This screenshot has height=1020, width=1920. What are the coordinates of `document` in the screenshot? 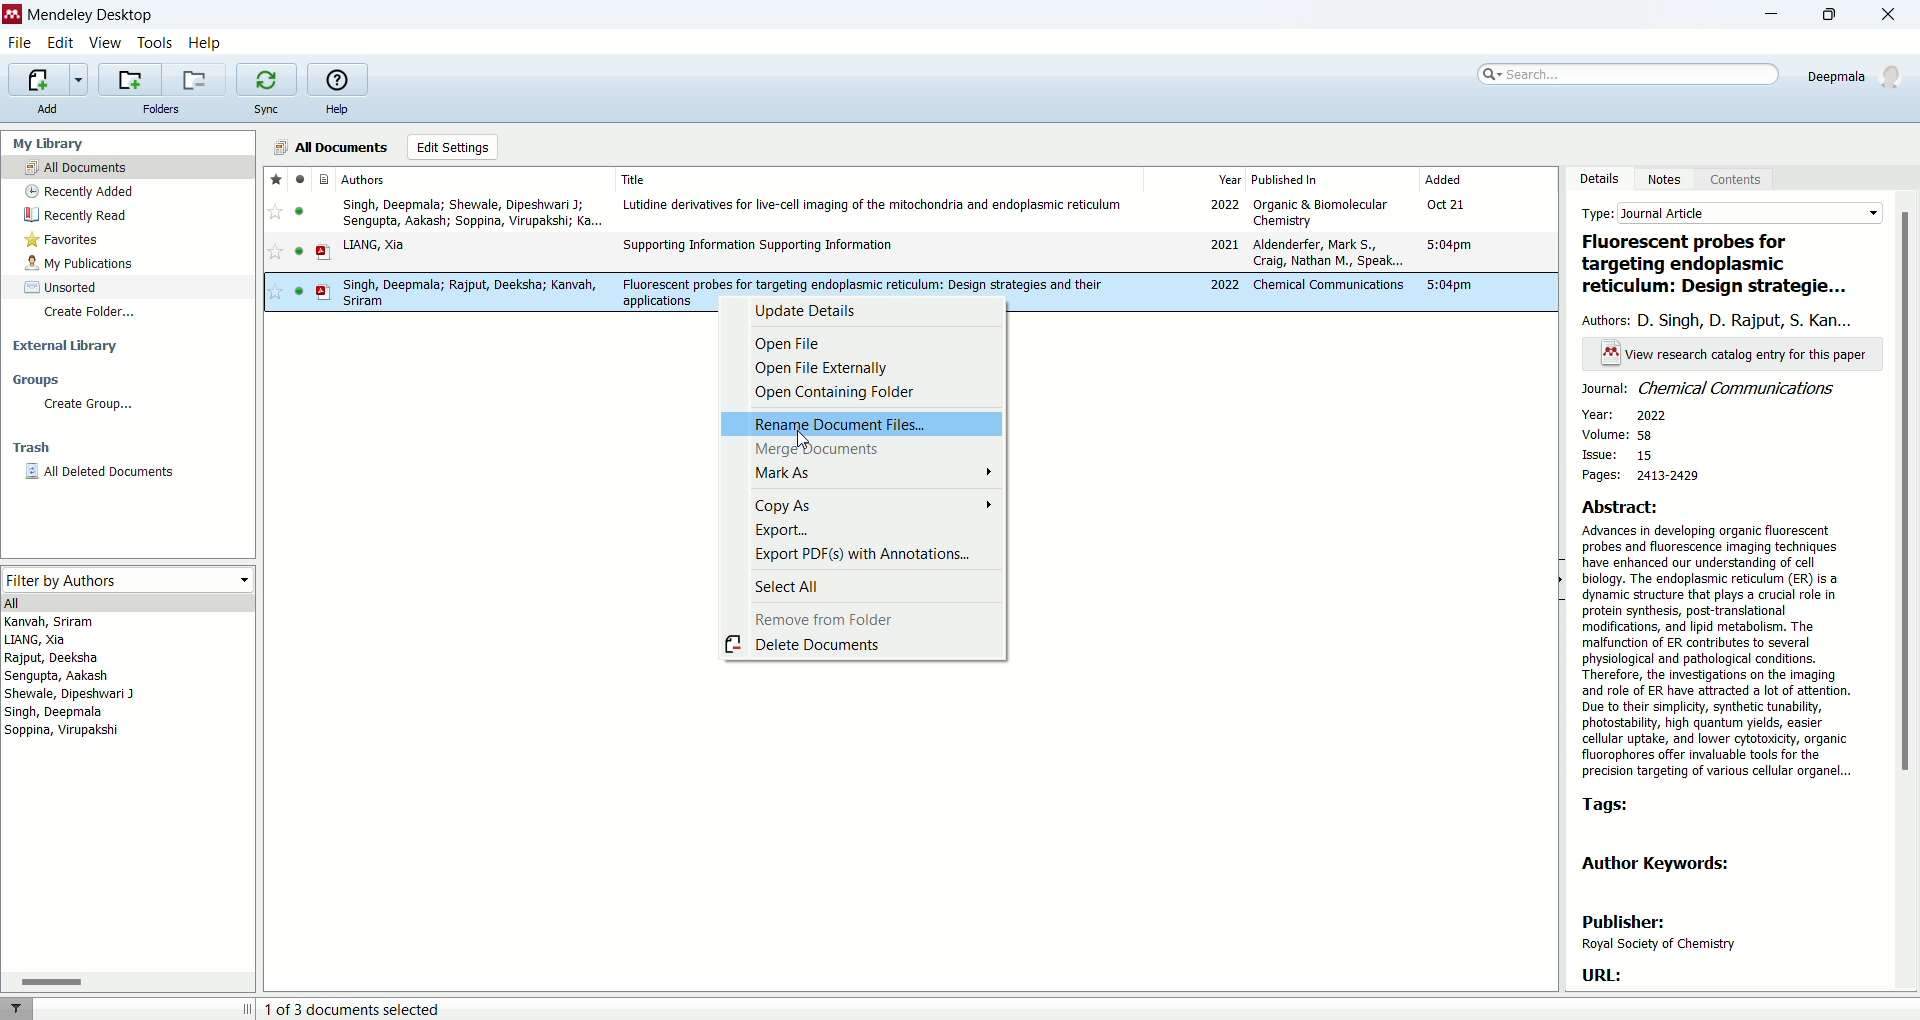 It's located at (327, 178).